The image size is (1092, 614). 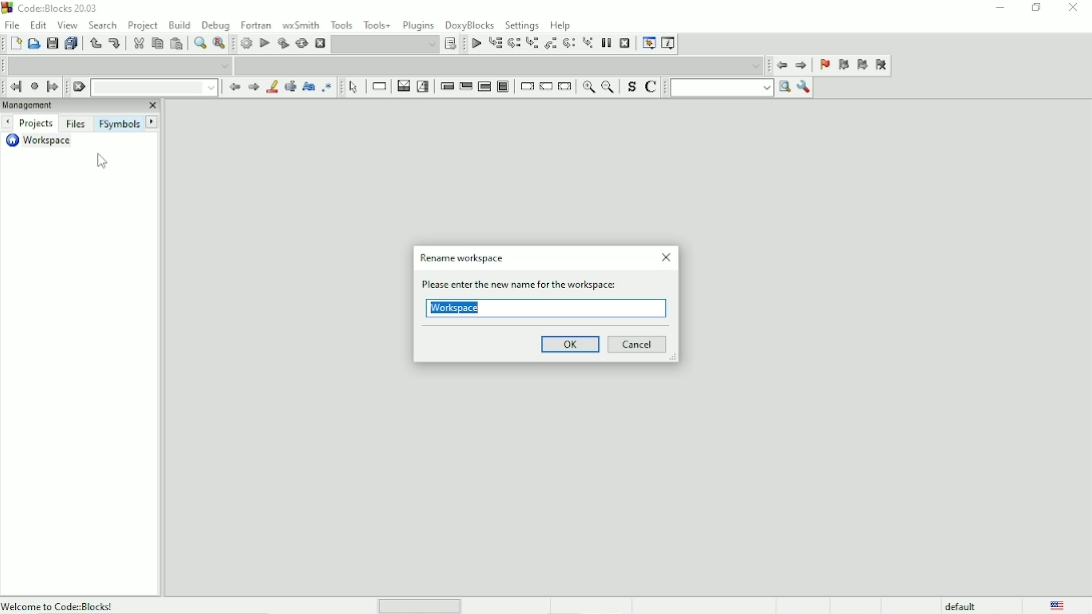 What do you see at coordinates (52, 43) in the screenshot?
I see `Save` at bounding box center [52, 43].